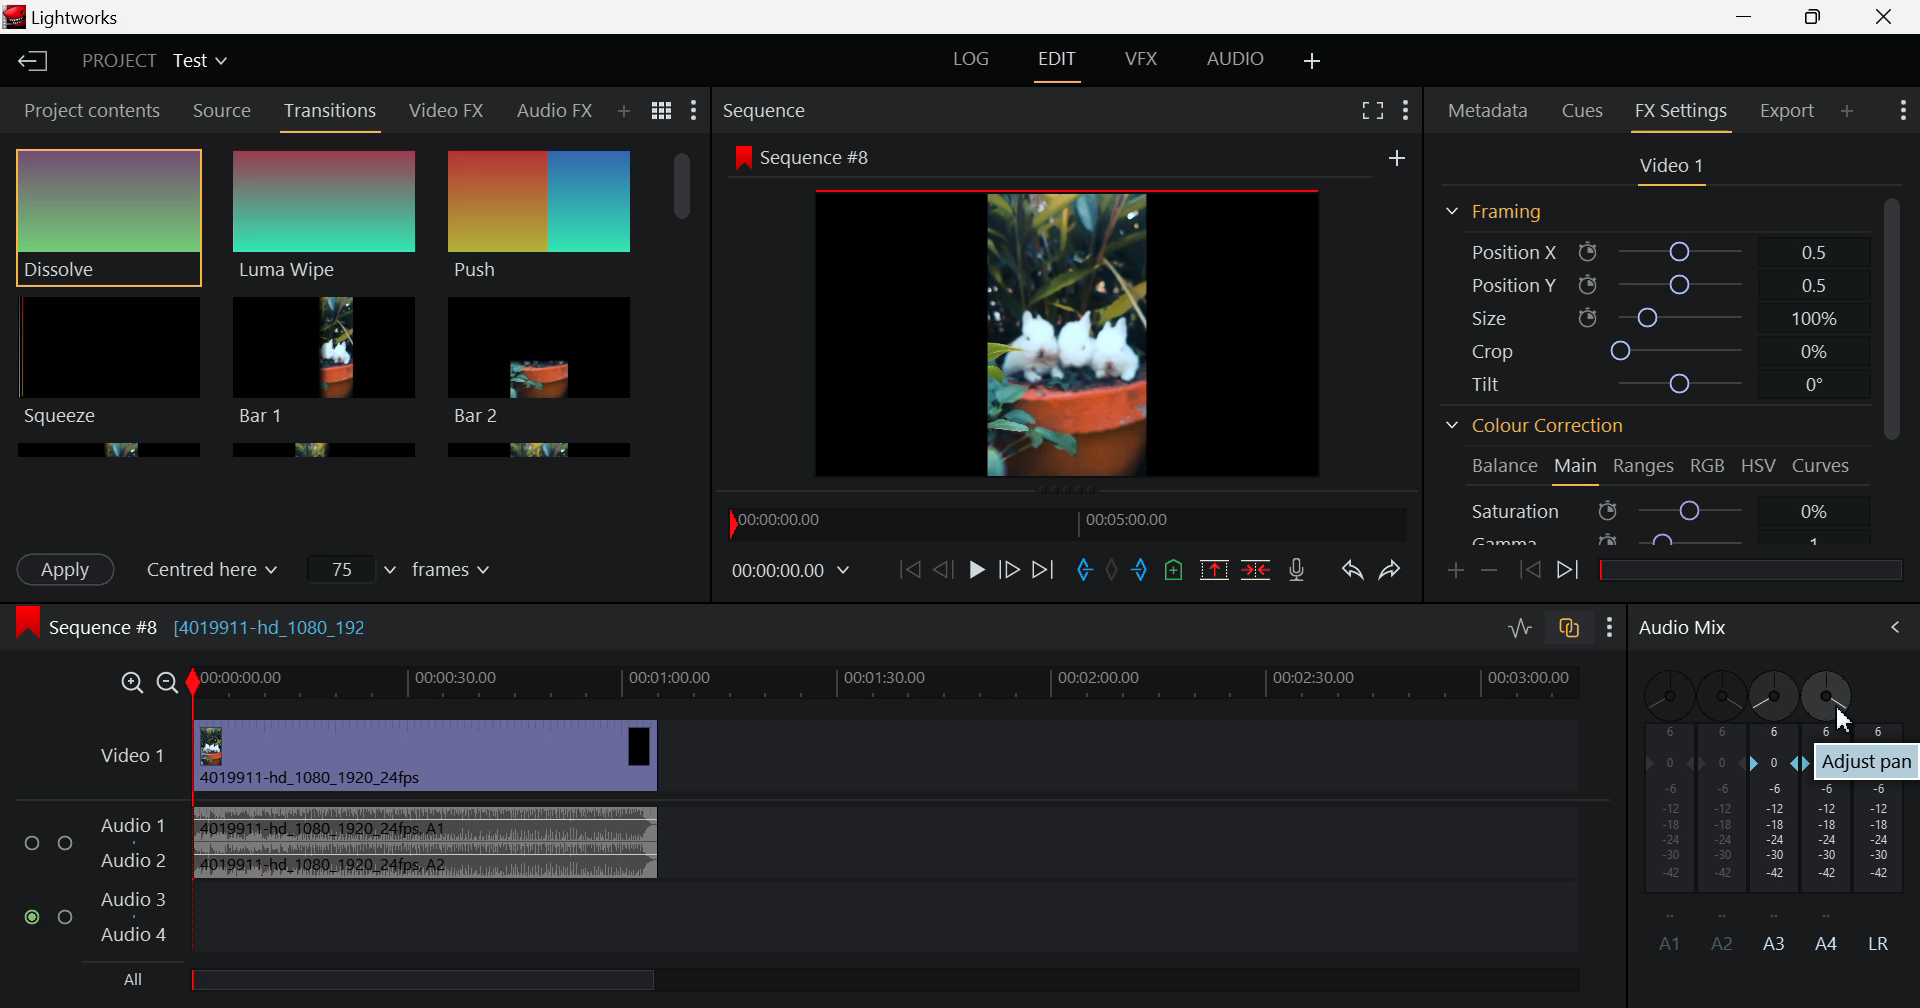 The height and width of the screenshot is (1008, 1920). Describe the element at coordinates (1044, 572) in the screenshot. I see `To End` at that location.